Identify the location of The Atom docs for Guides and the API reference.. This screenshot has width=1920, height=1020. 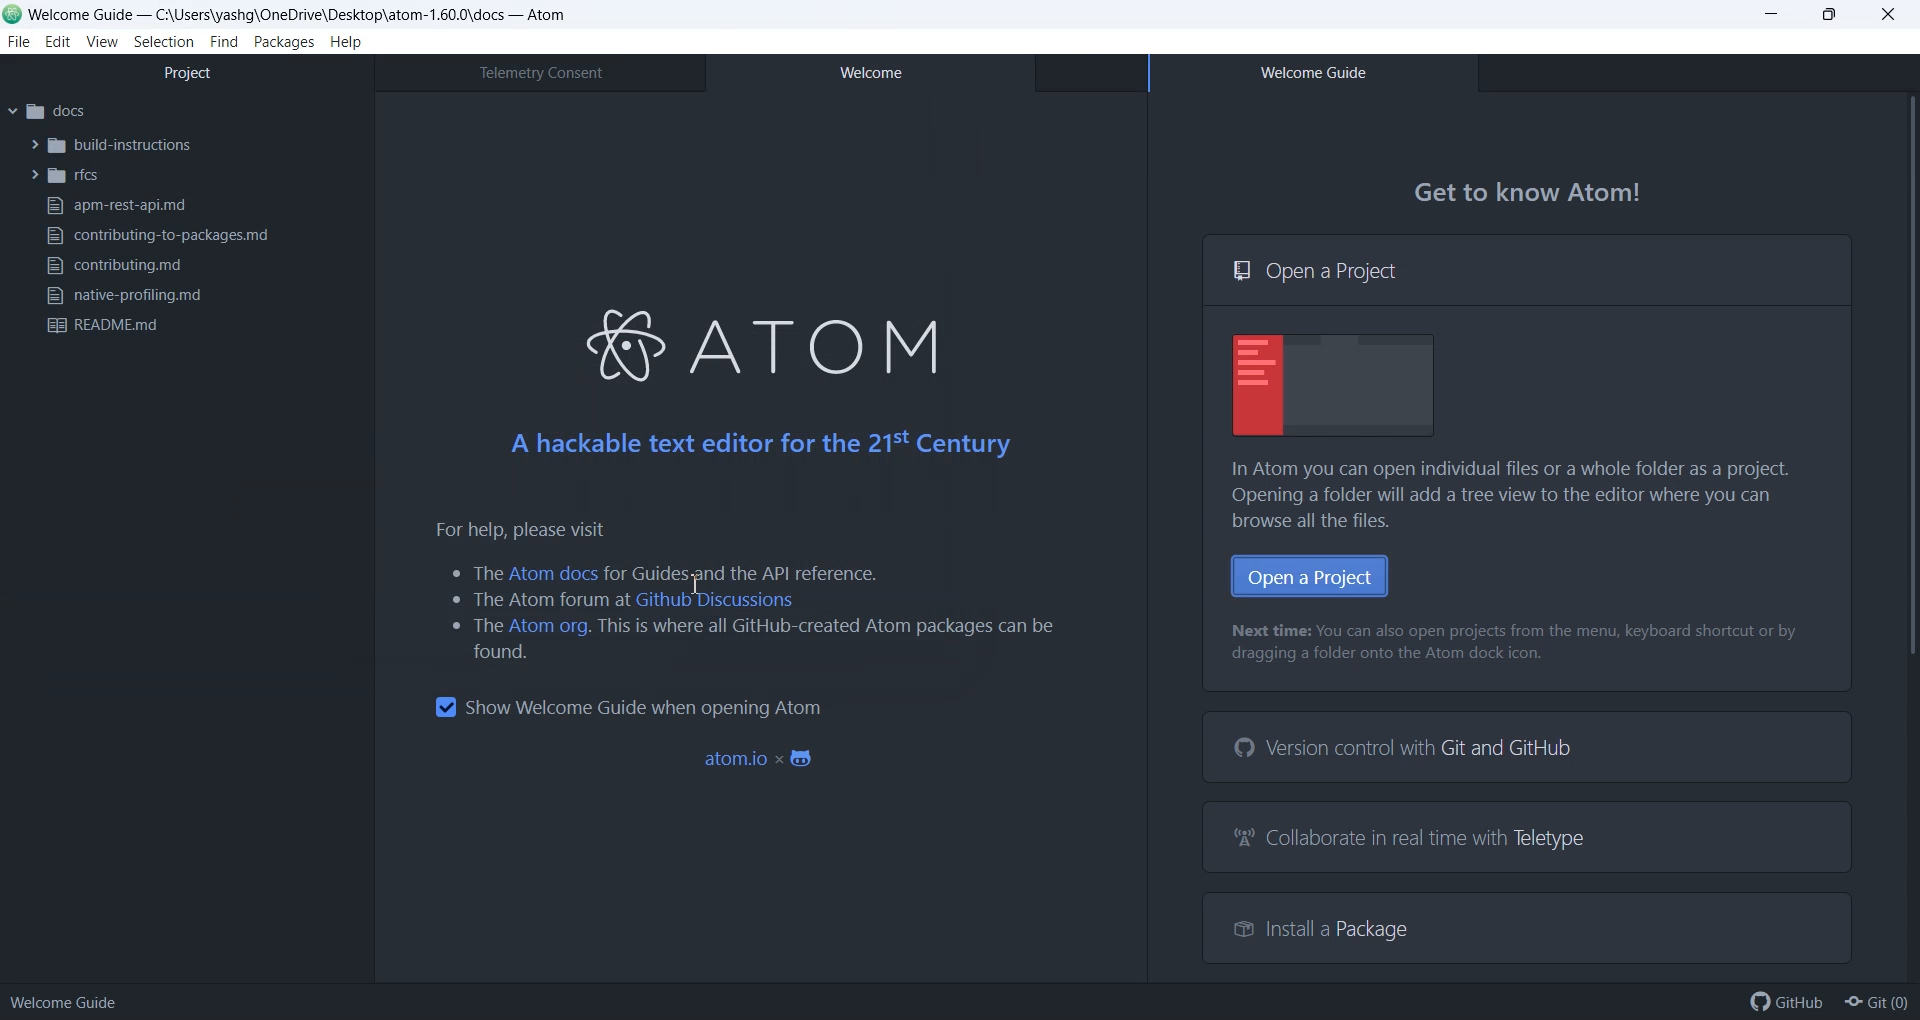
(663, 571).